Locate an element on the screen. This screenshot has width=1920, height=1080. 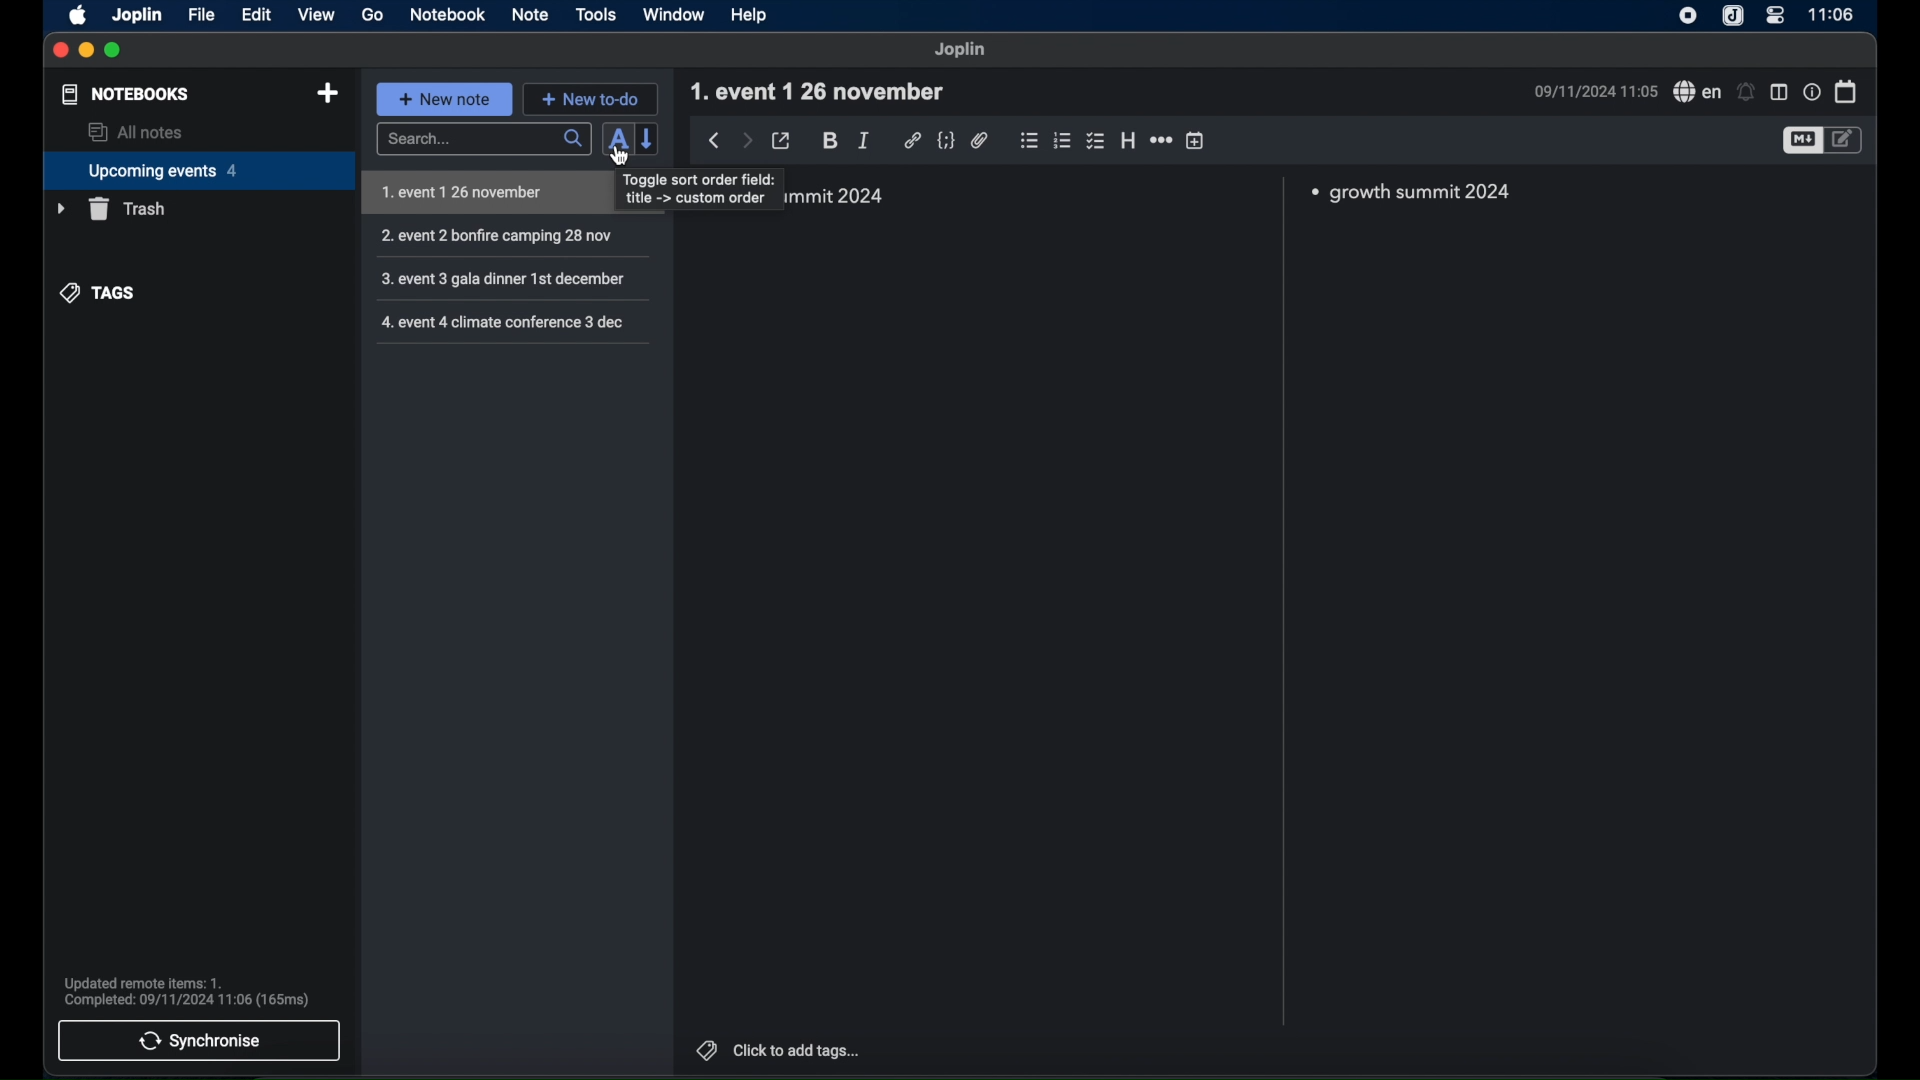
growth summit 2024 is located at coordinates (1418, 193).